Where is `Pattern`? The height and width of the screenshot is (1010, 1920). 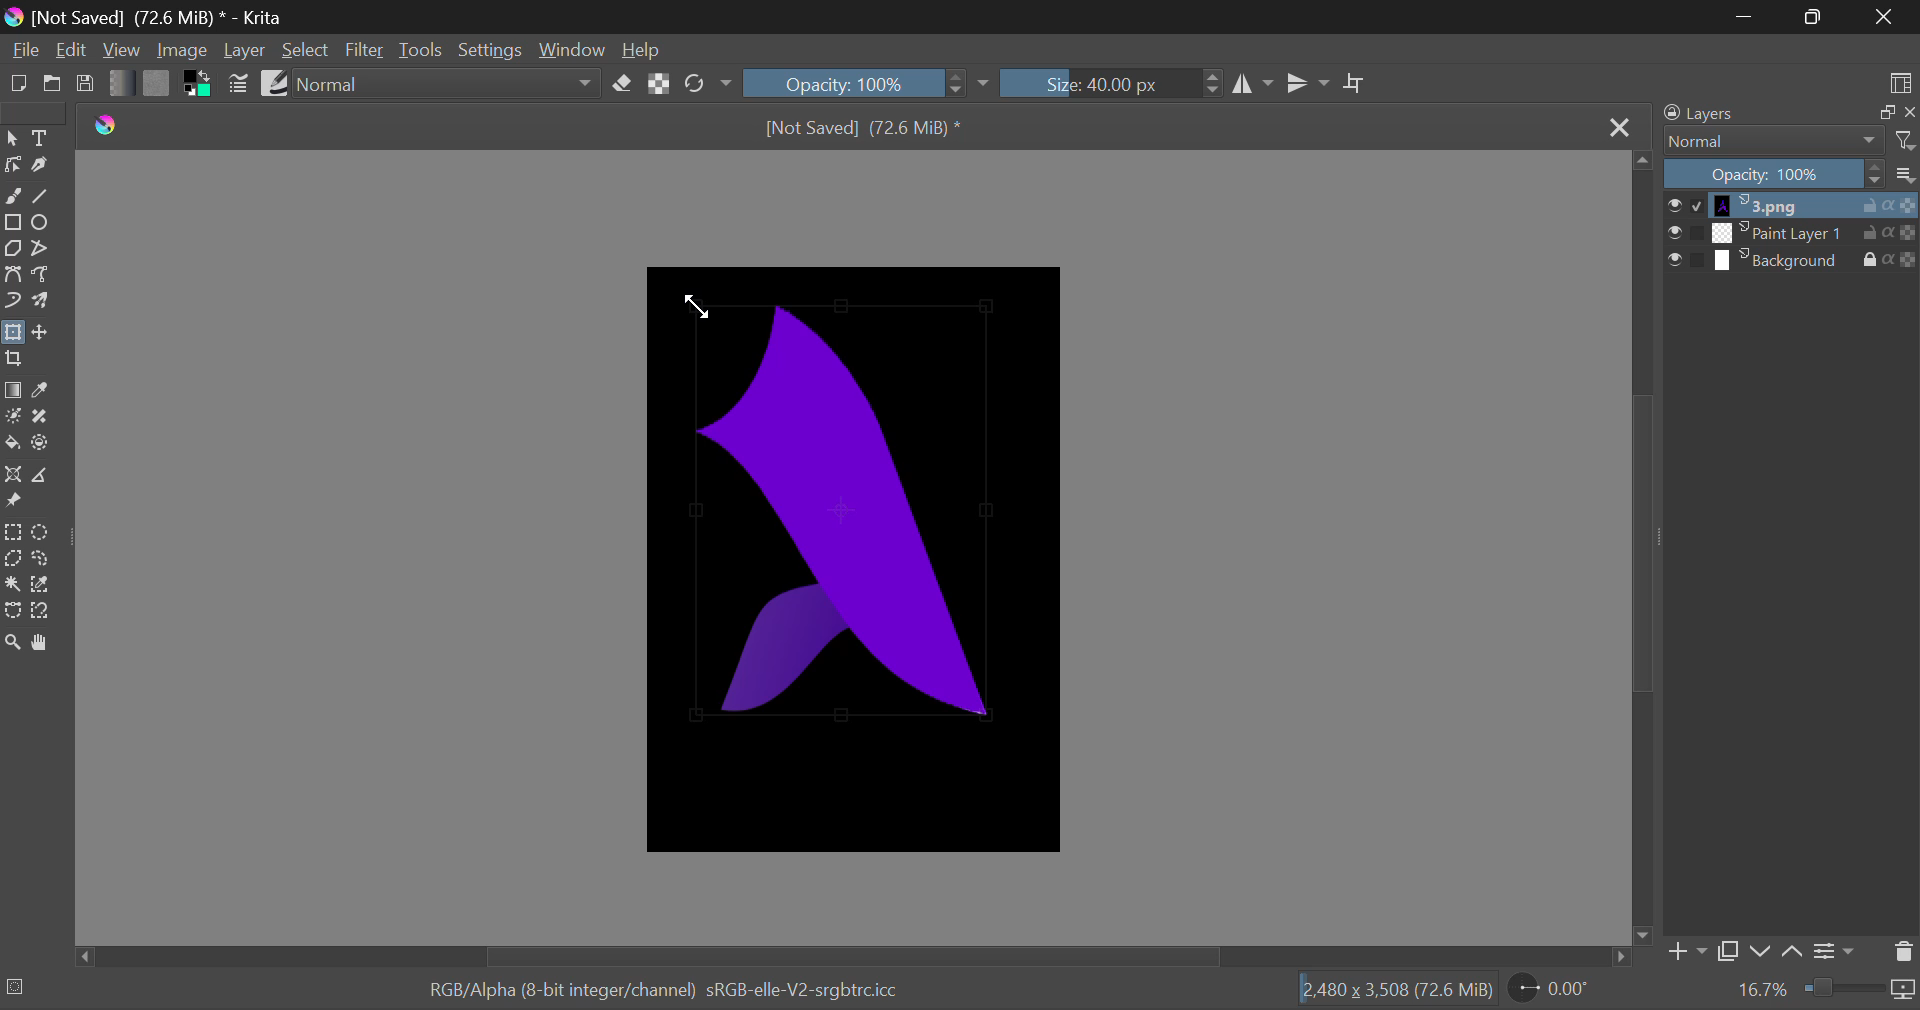 Pattern is located at coordinates (156, 82).